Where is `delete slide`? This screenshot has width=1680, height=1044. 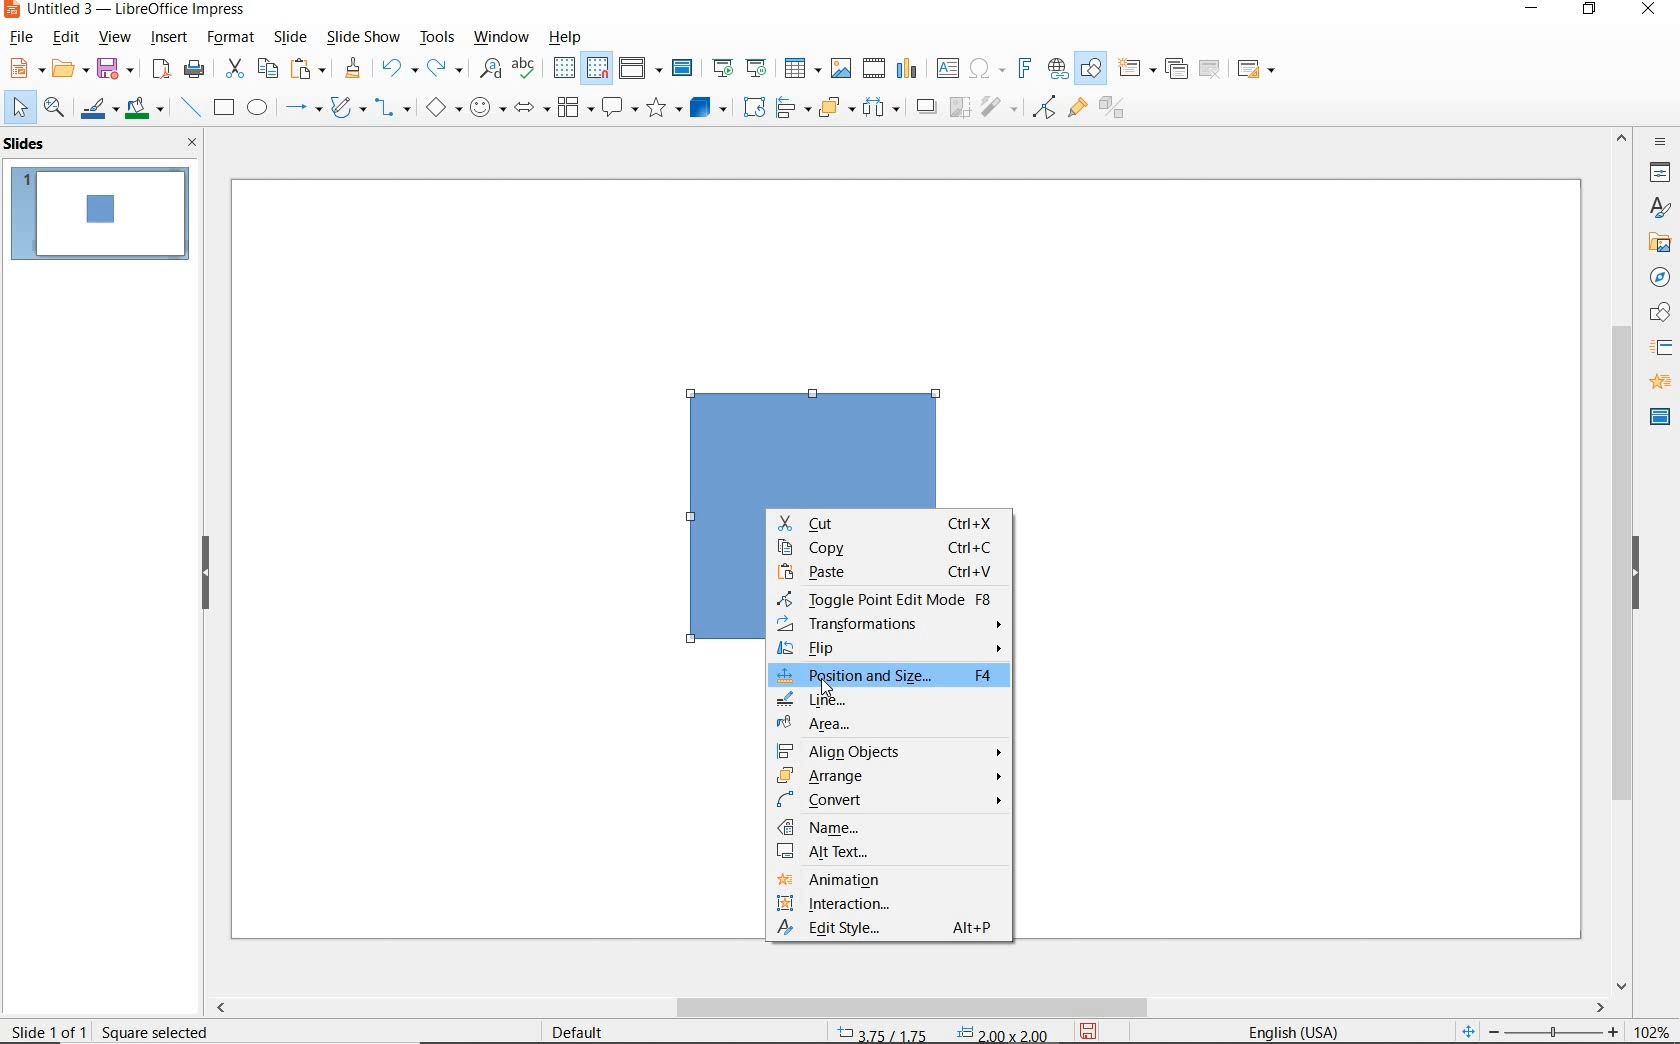
delete slide is located at coordinates (1213, 69).